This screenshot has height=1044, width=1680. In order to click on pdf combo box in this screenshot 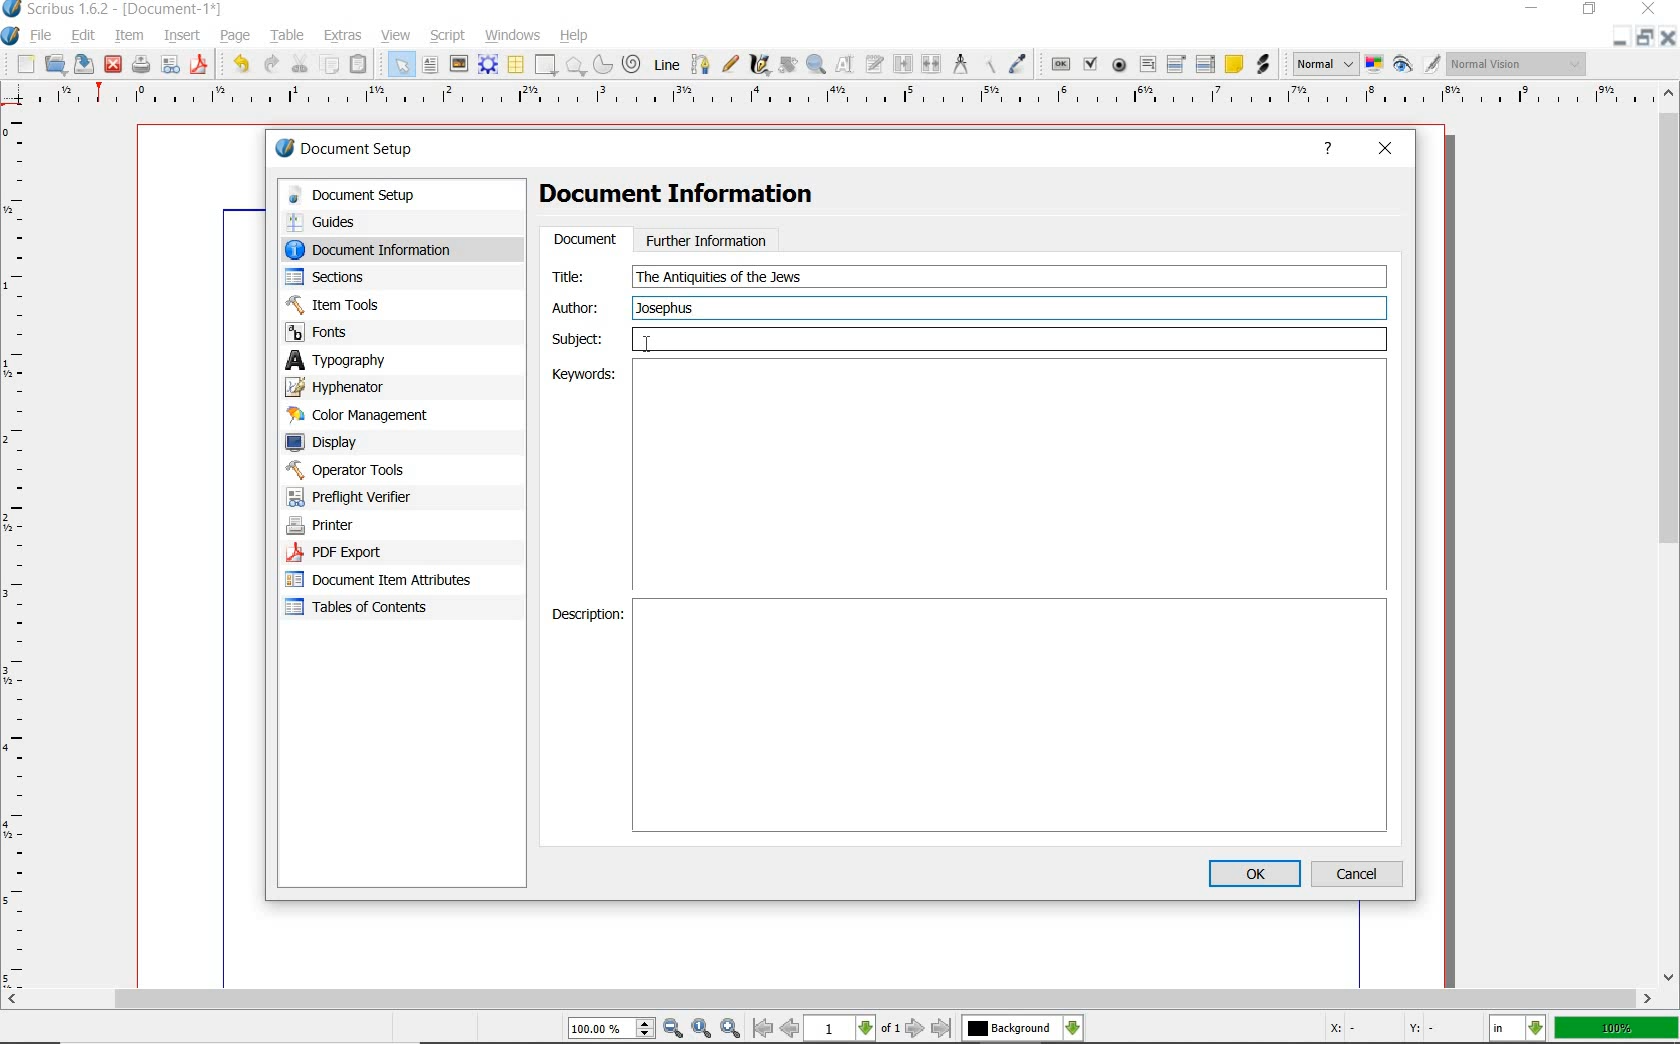, I will do `click(1177, 65)`.